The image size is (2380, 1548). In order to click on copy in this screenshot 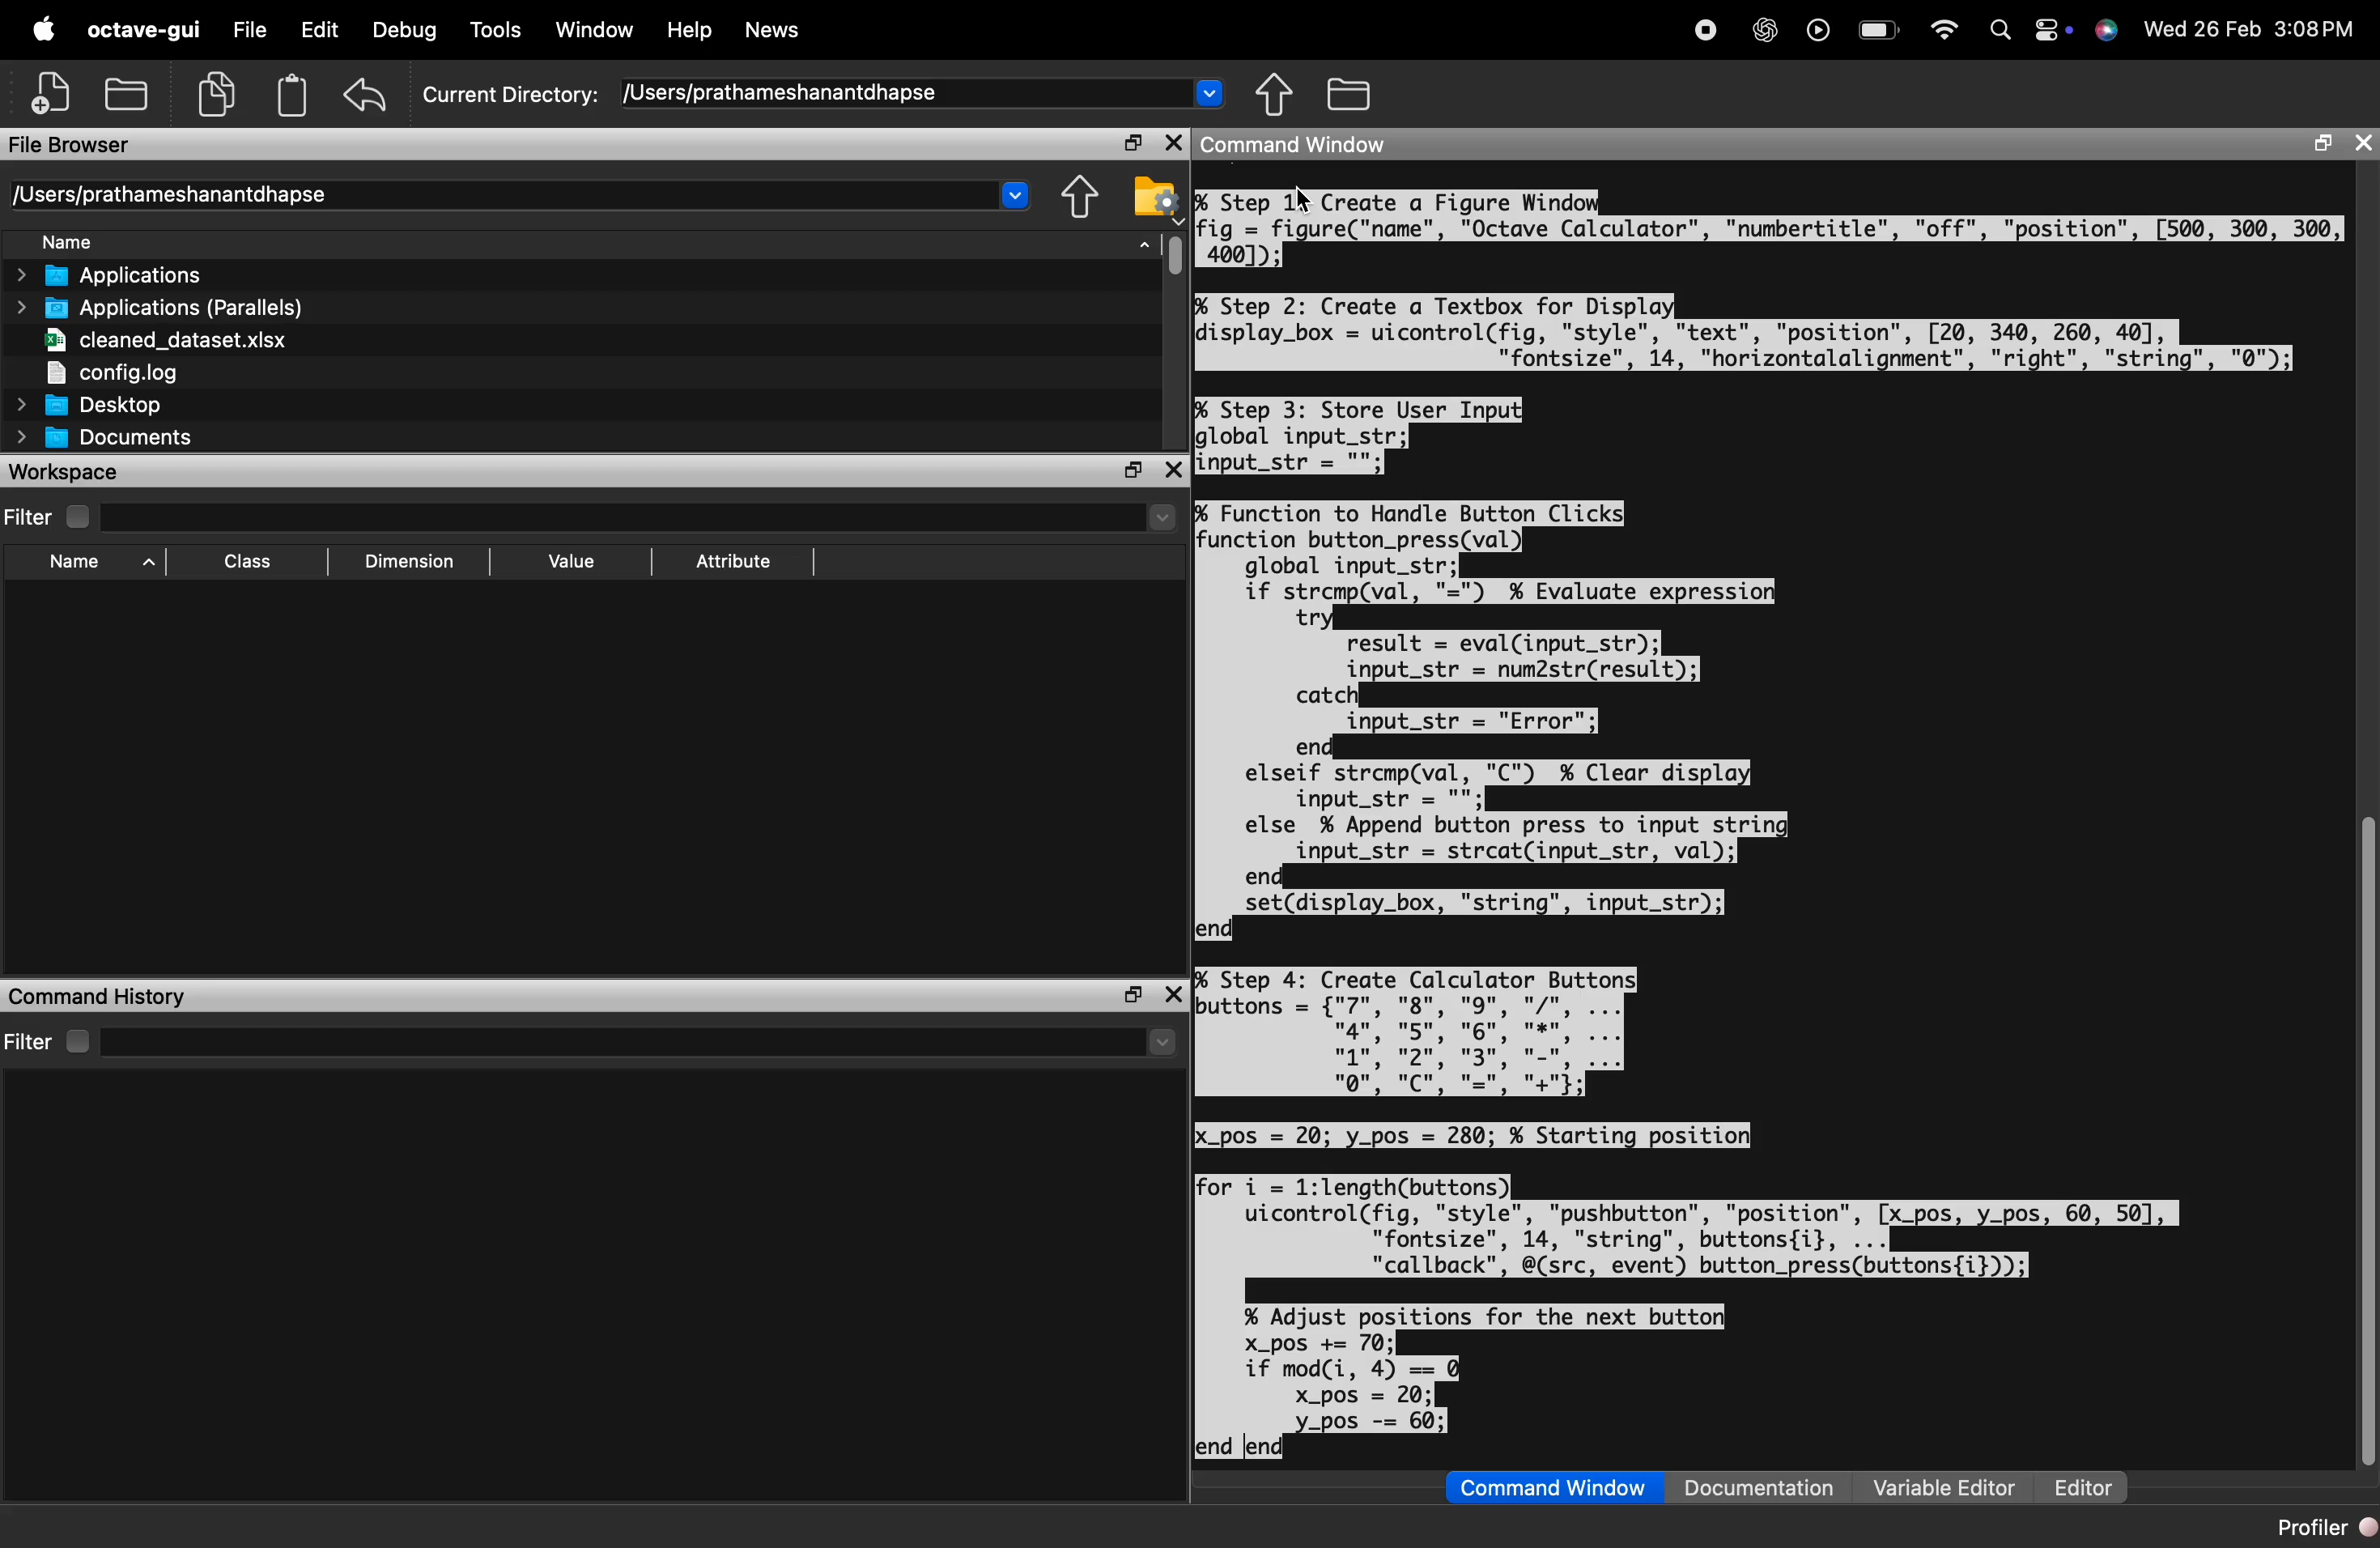, I will do `click(219, 92)`.